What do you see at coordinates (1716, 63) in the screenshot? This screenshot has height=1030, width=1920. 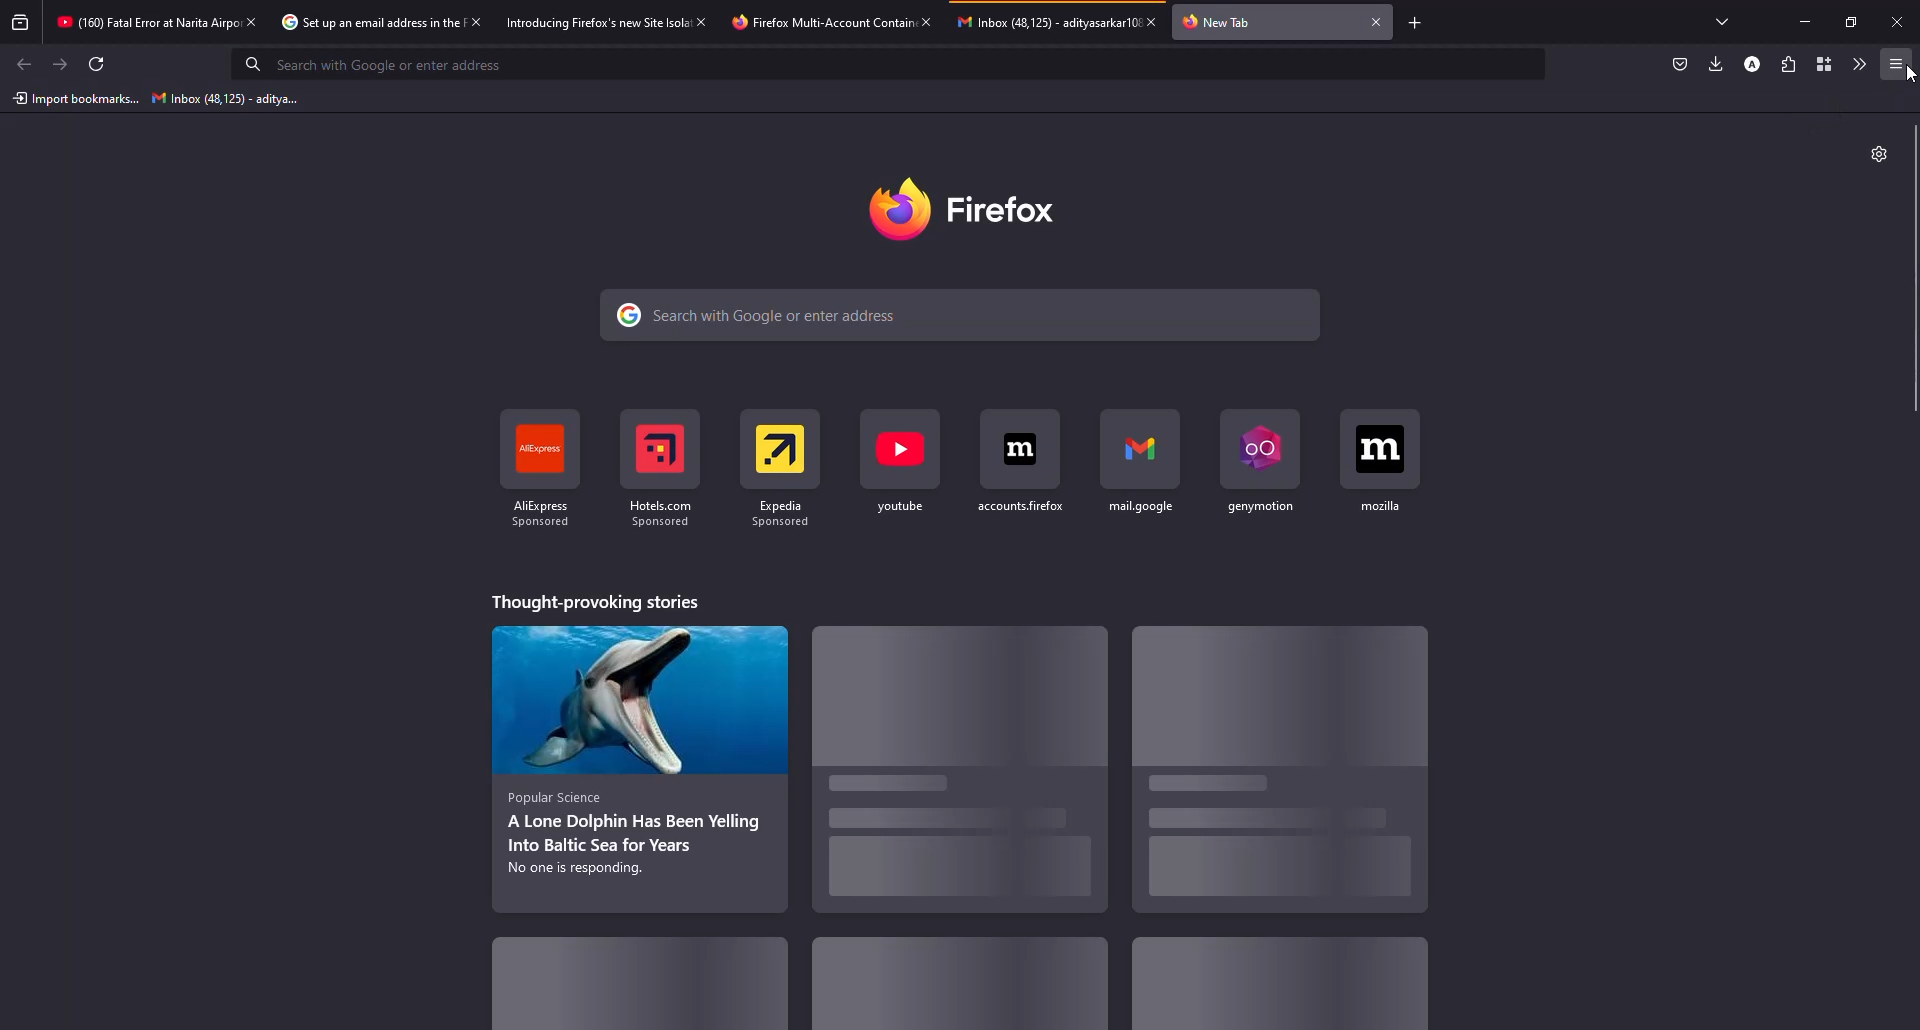 I see `downloads` at bounding box center [1716, 63].